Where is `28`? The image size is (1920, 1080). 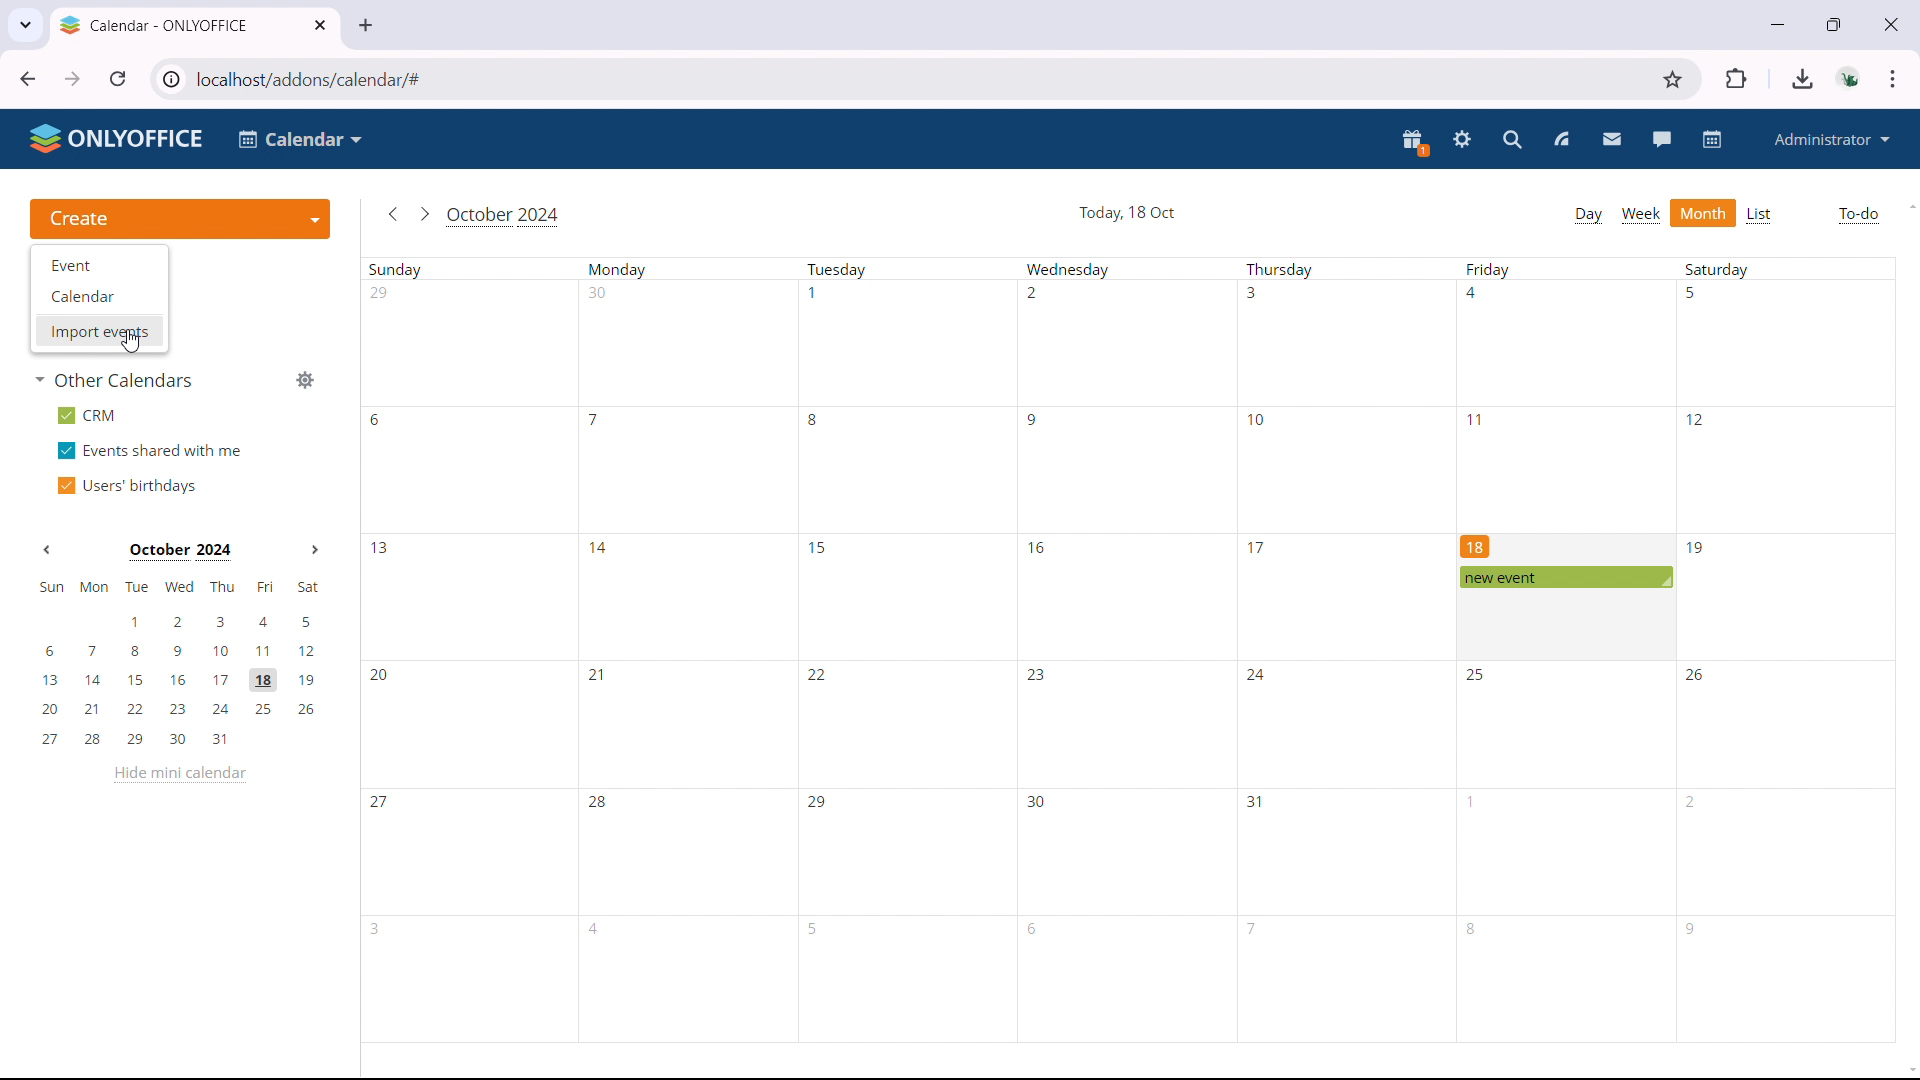
28 is located at coordinates (599, 804).